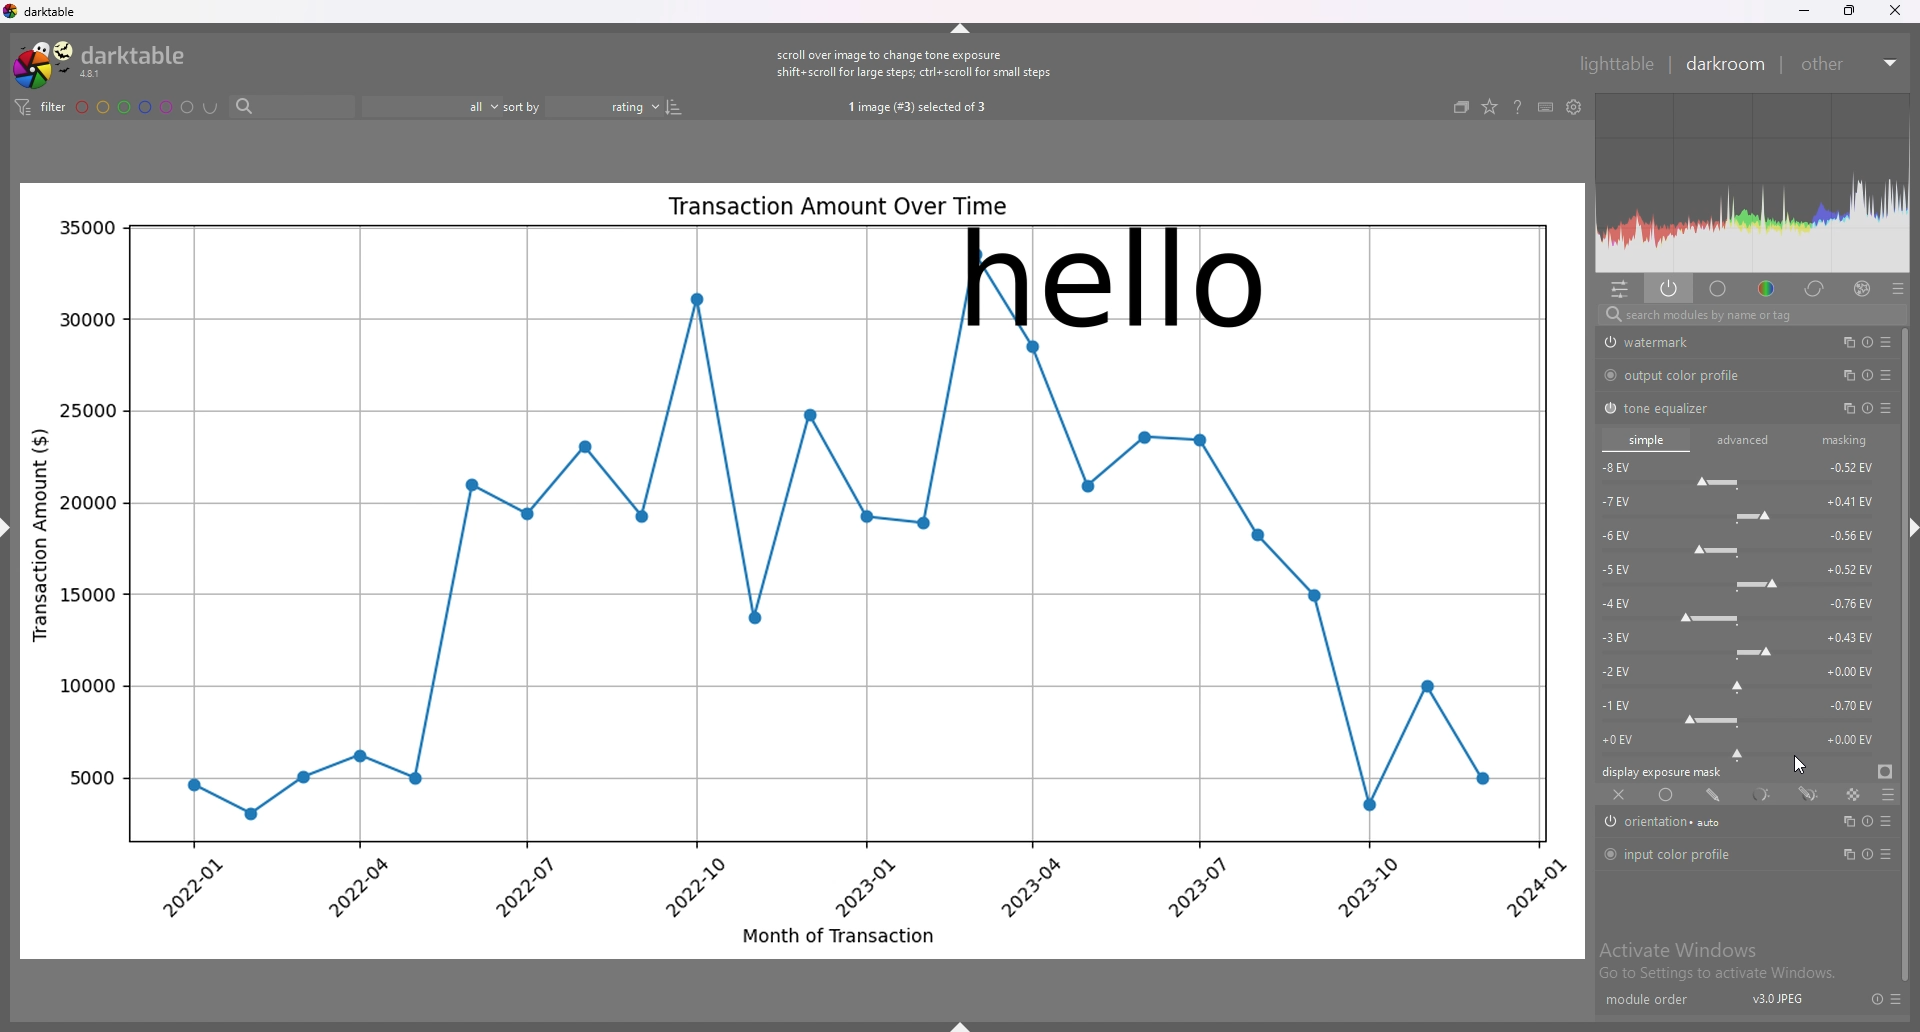 Image resolution: width=1920 pixels, height=1032 pixels. Describe the element at coordinates (916, 64) in the screenshot. I see `scroll over image to change tone exposure shift+scroll for large steps; ctrl+ scroll for small steps.` at that location.